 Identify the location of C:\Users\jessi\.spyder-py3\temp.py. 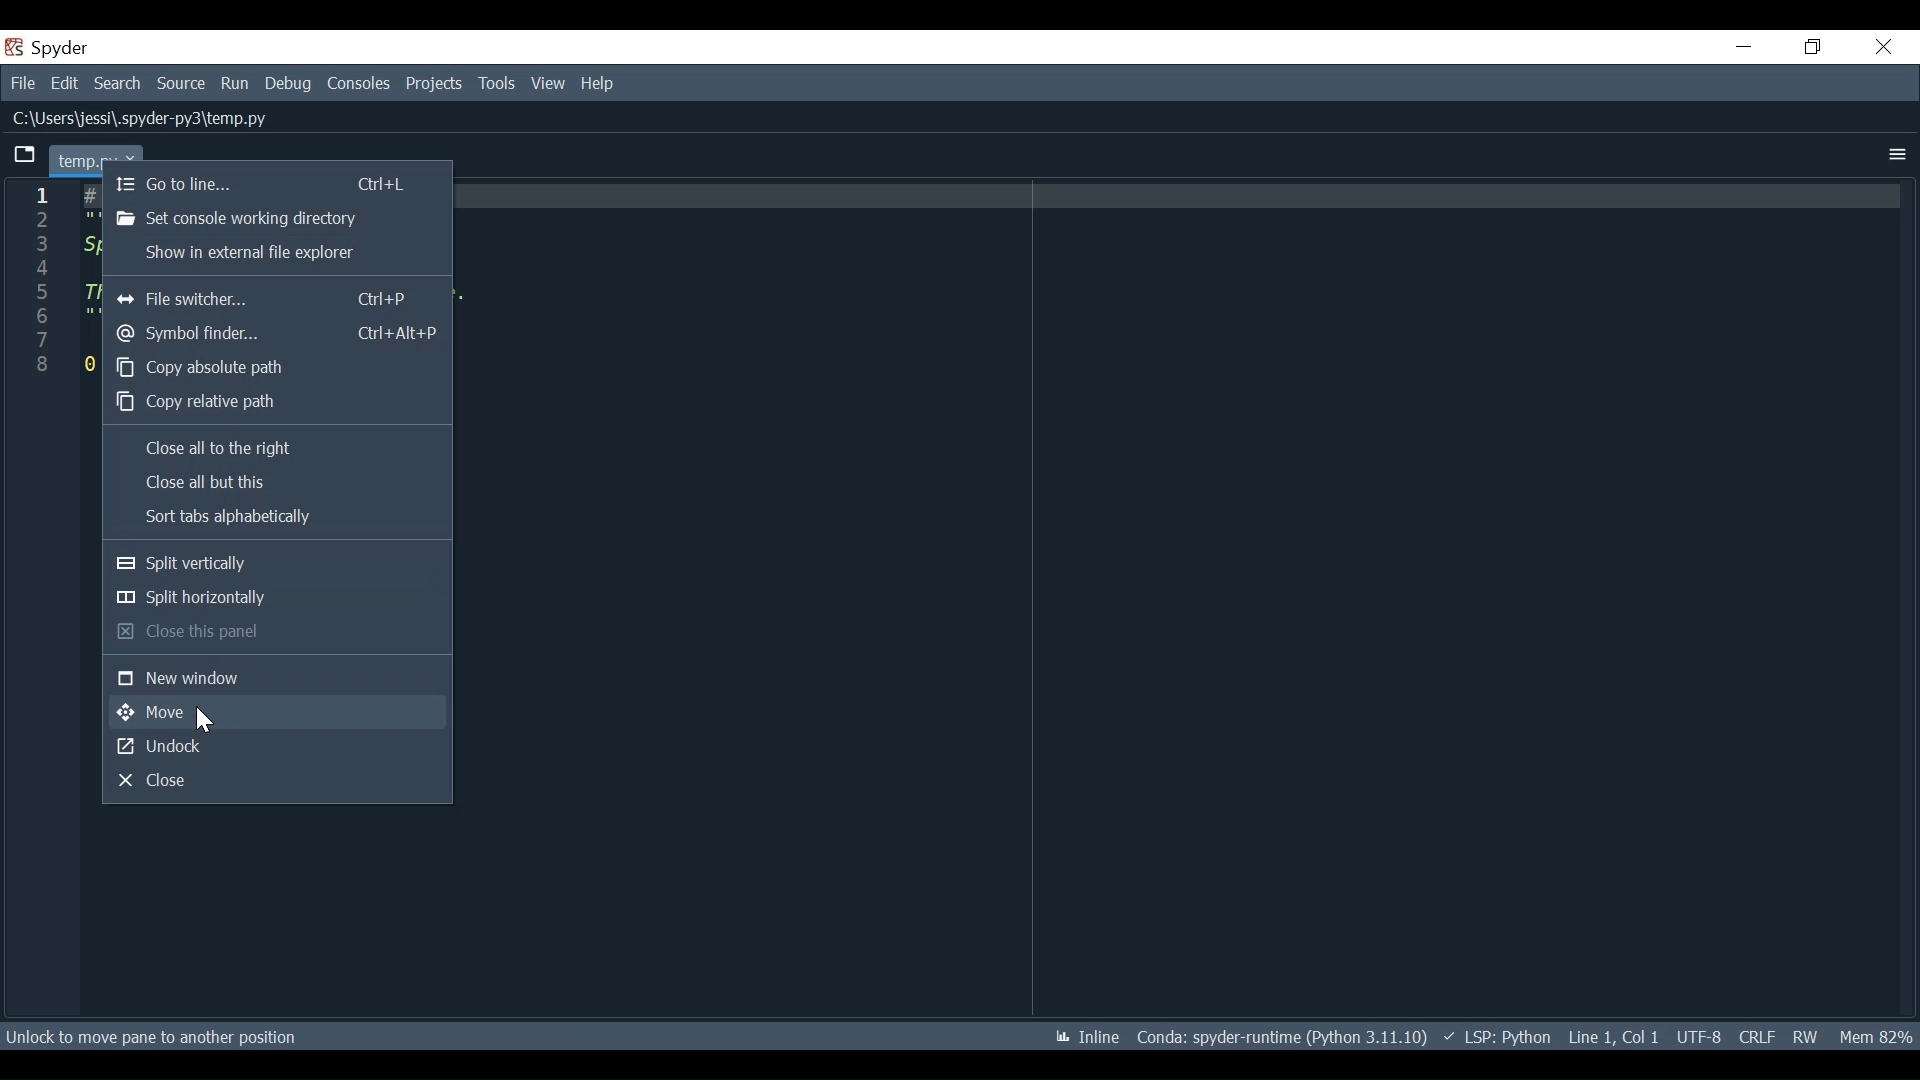
(137, 120).